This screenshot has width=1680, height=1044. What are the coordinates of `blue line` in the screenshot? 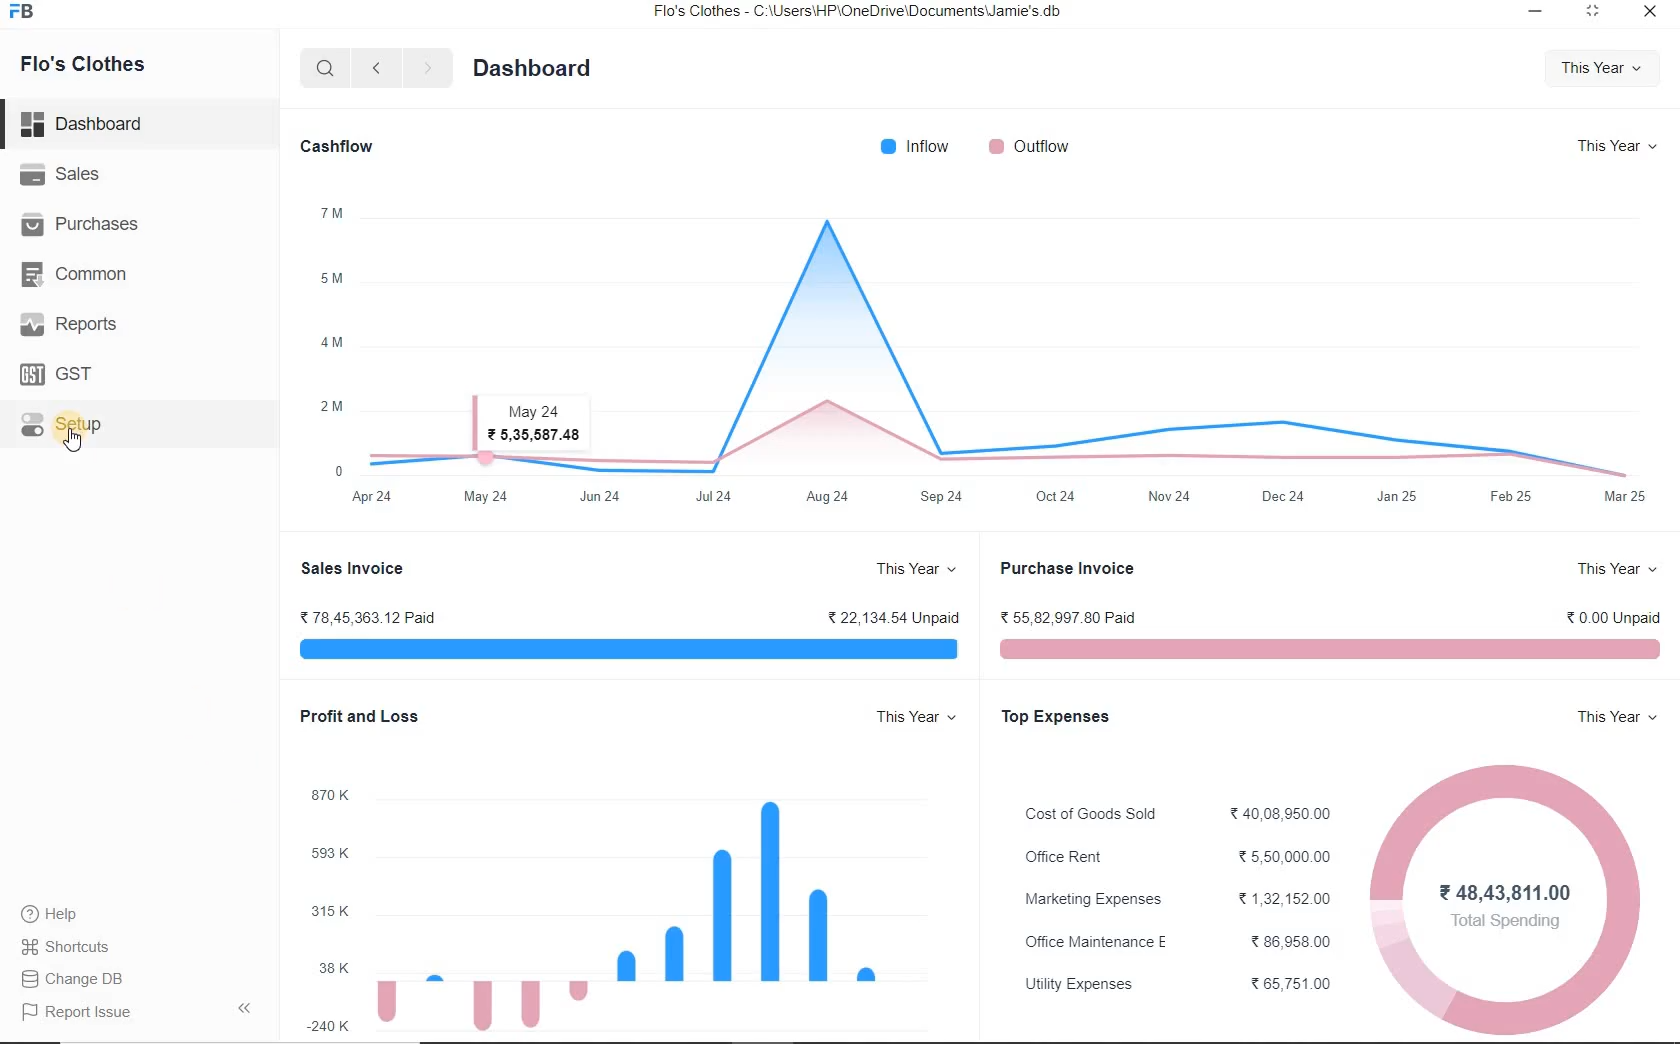 It's located at (625, 652).